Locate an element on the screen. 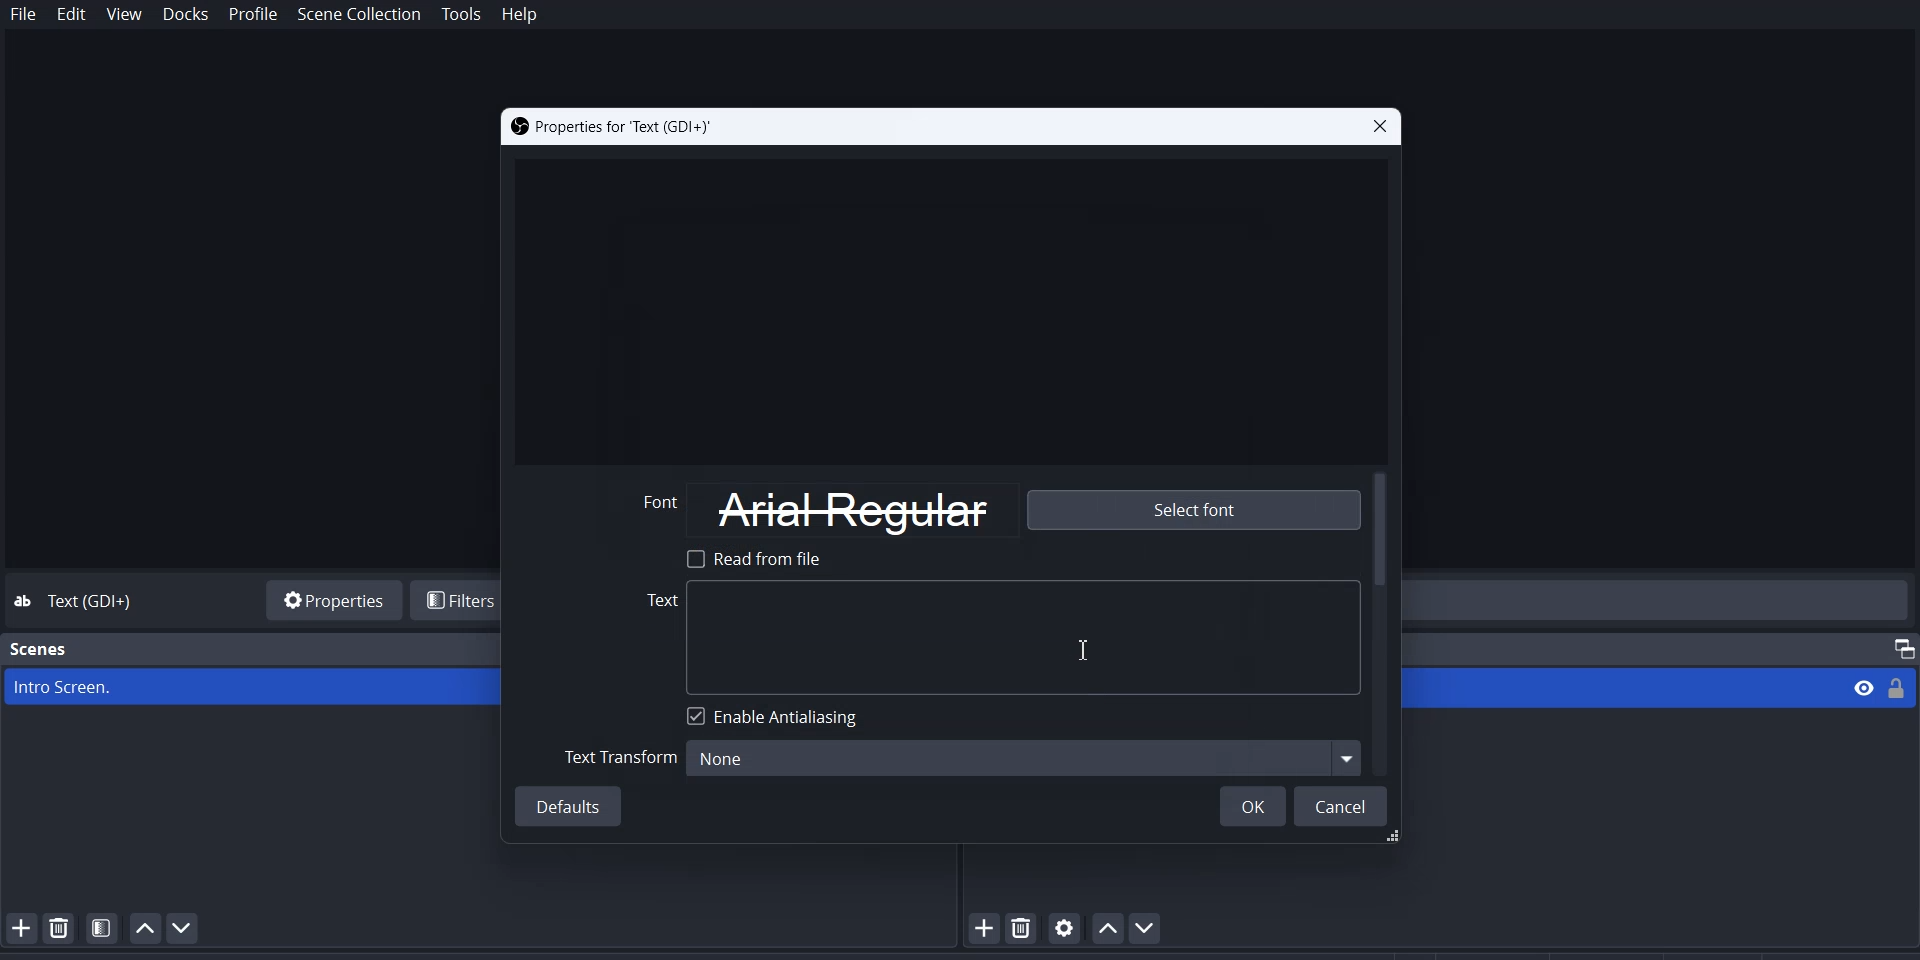 This screenshot has height=960, width=1920. Lock is located at coordinates (1902, 687).